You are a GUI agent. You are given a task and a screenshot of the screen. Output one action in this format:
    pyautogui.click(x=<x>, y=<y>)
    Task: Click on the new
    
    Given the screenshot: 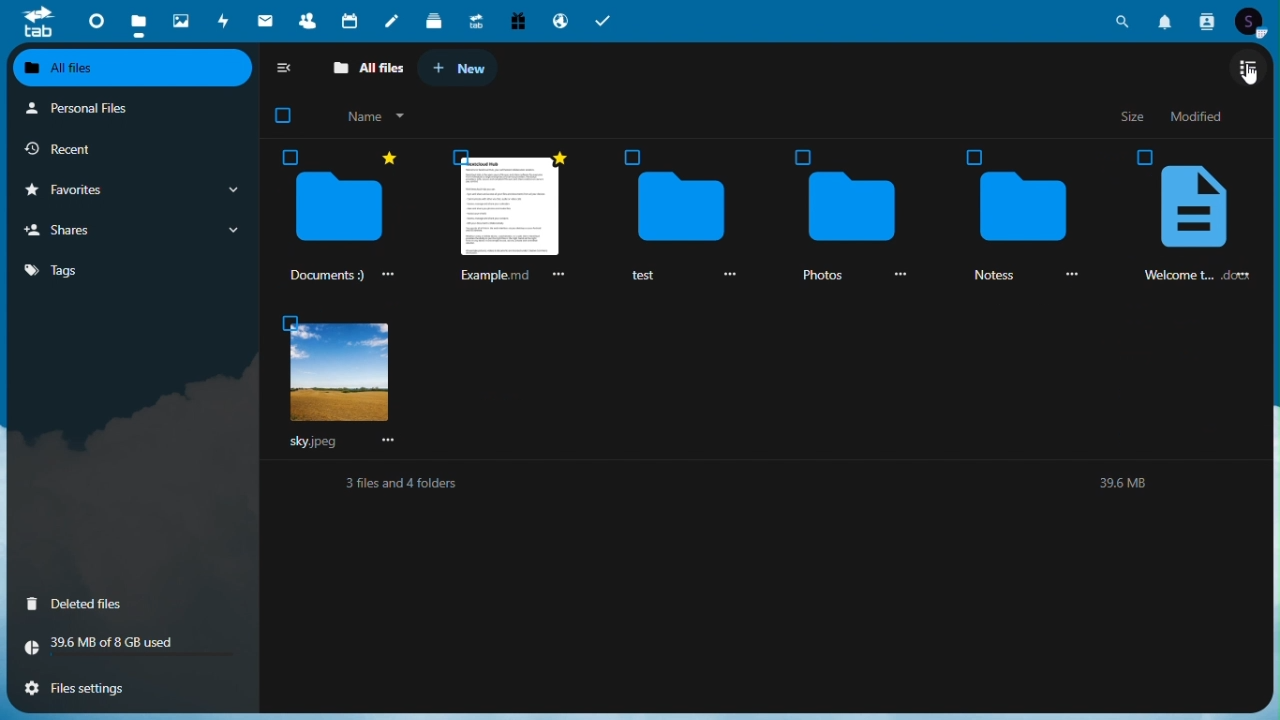 What is the action you would take?
    pyautogui.click(x=457, y=67)
    